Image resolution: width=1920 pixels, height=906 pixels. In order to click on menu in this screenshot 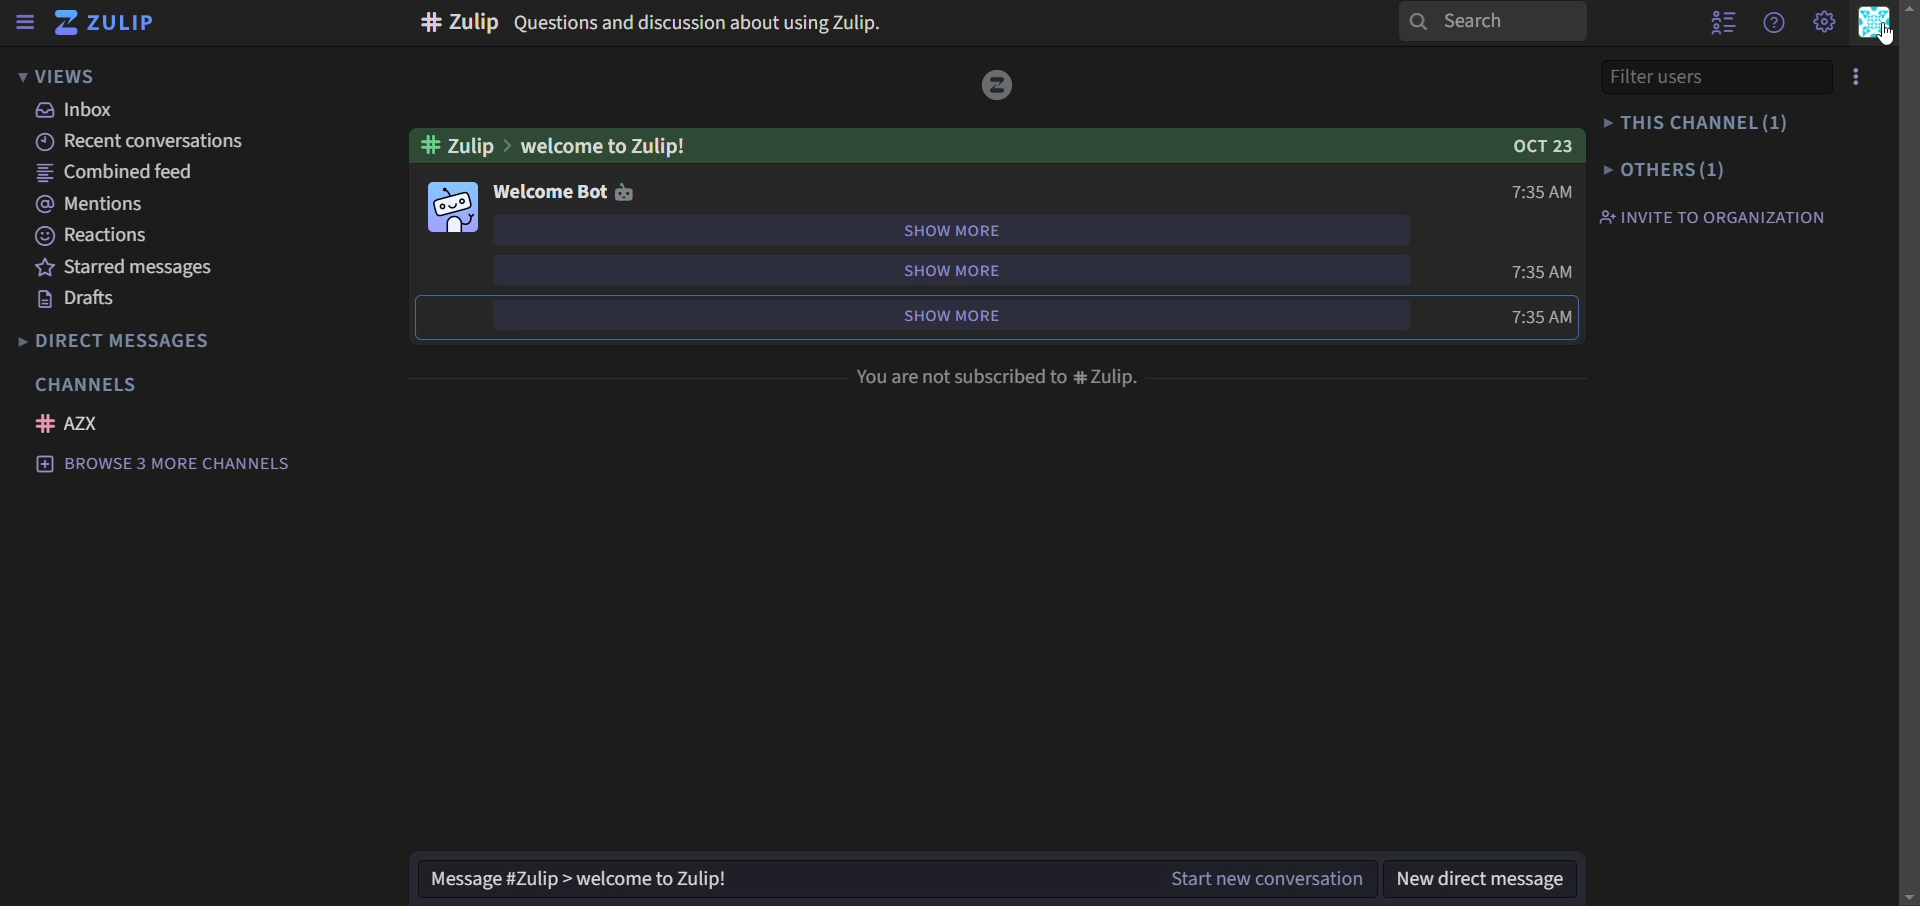, I will do `click(1859, 73)`.